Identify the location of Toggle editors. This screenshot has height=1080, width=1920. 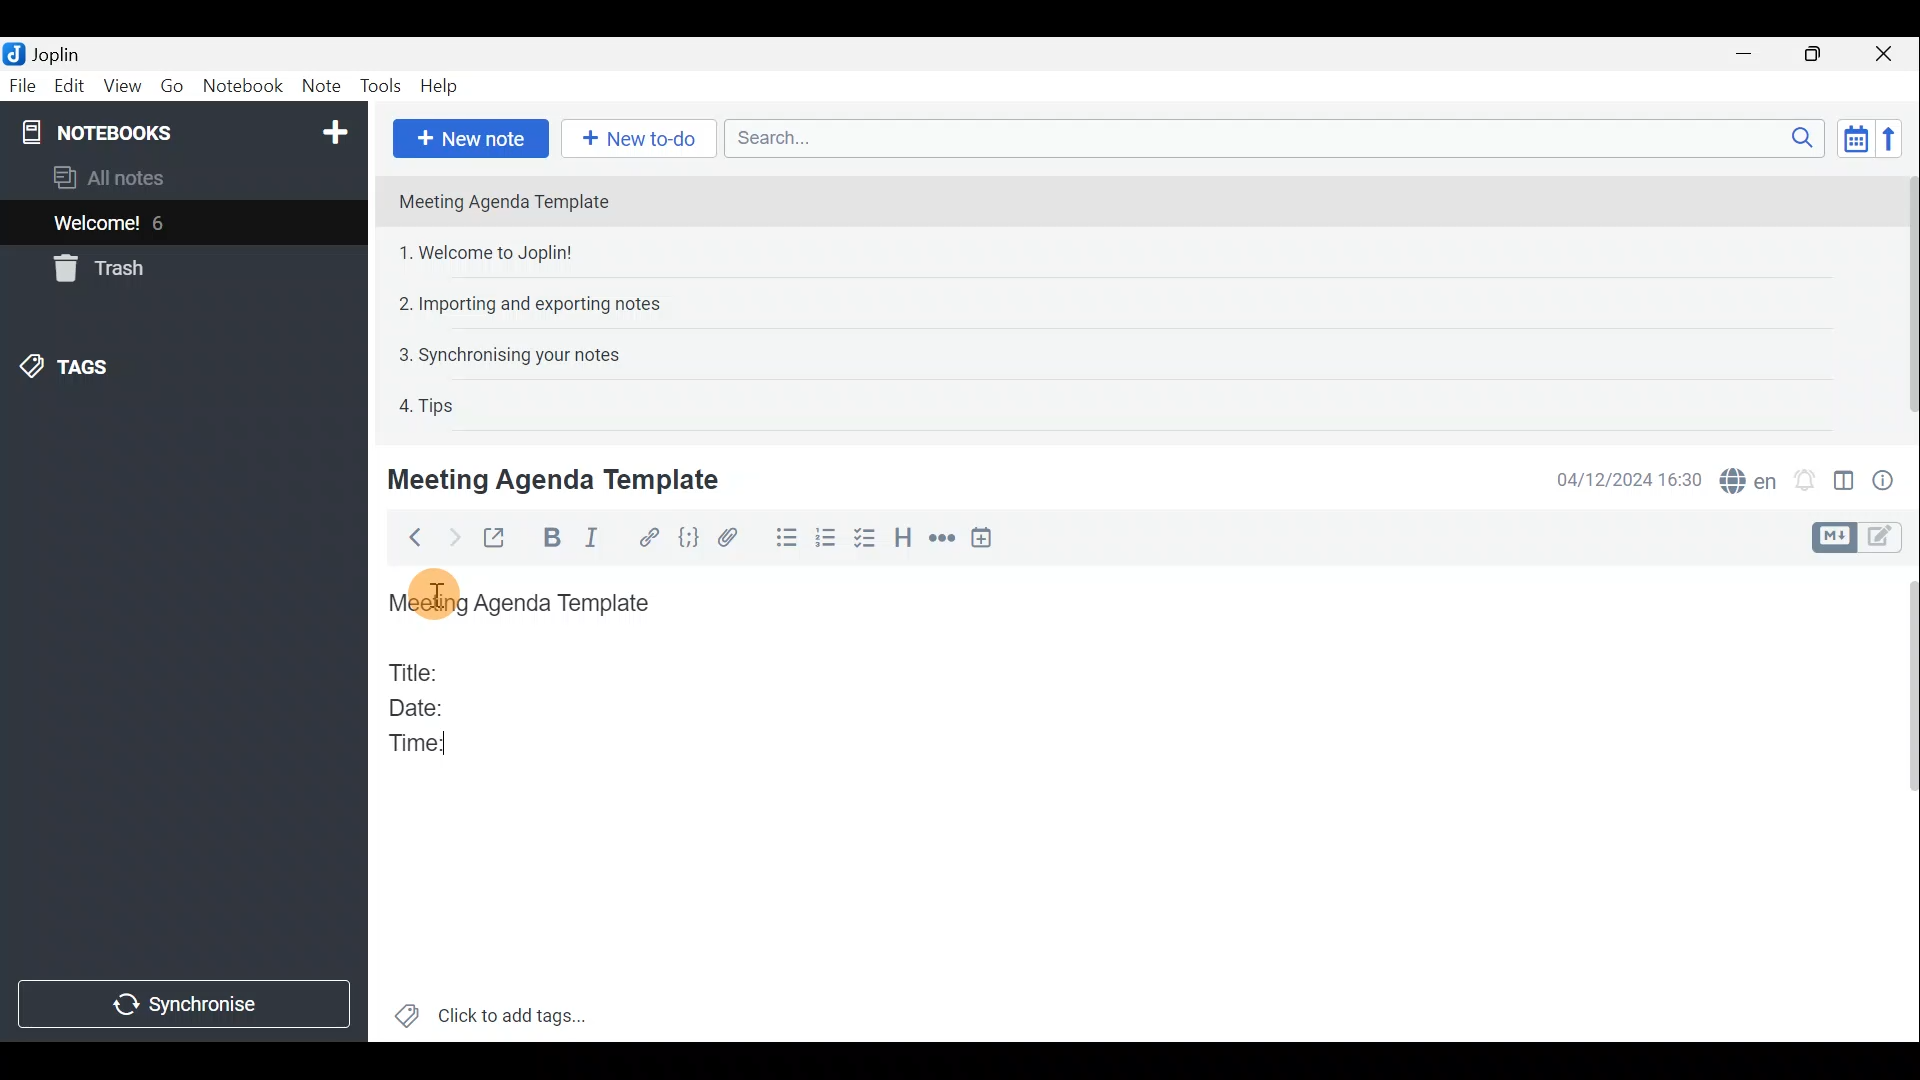
(1885, 539).